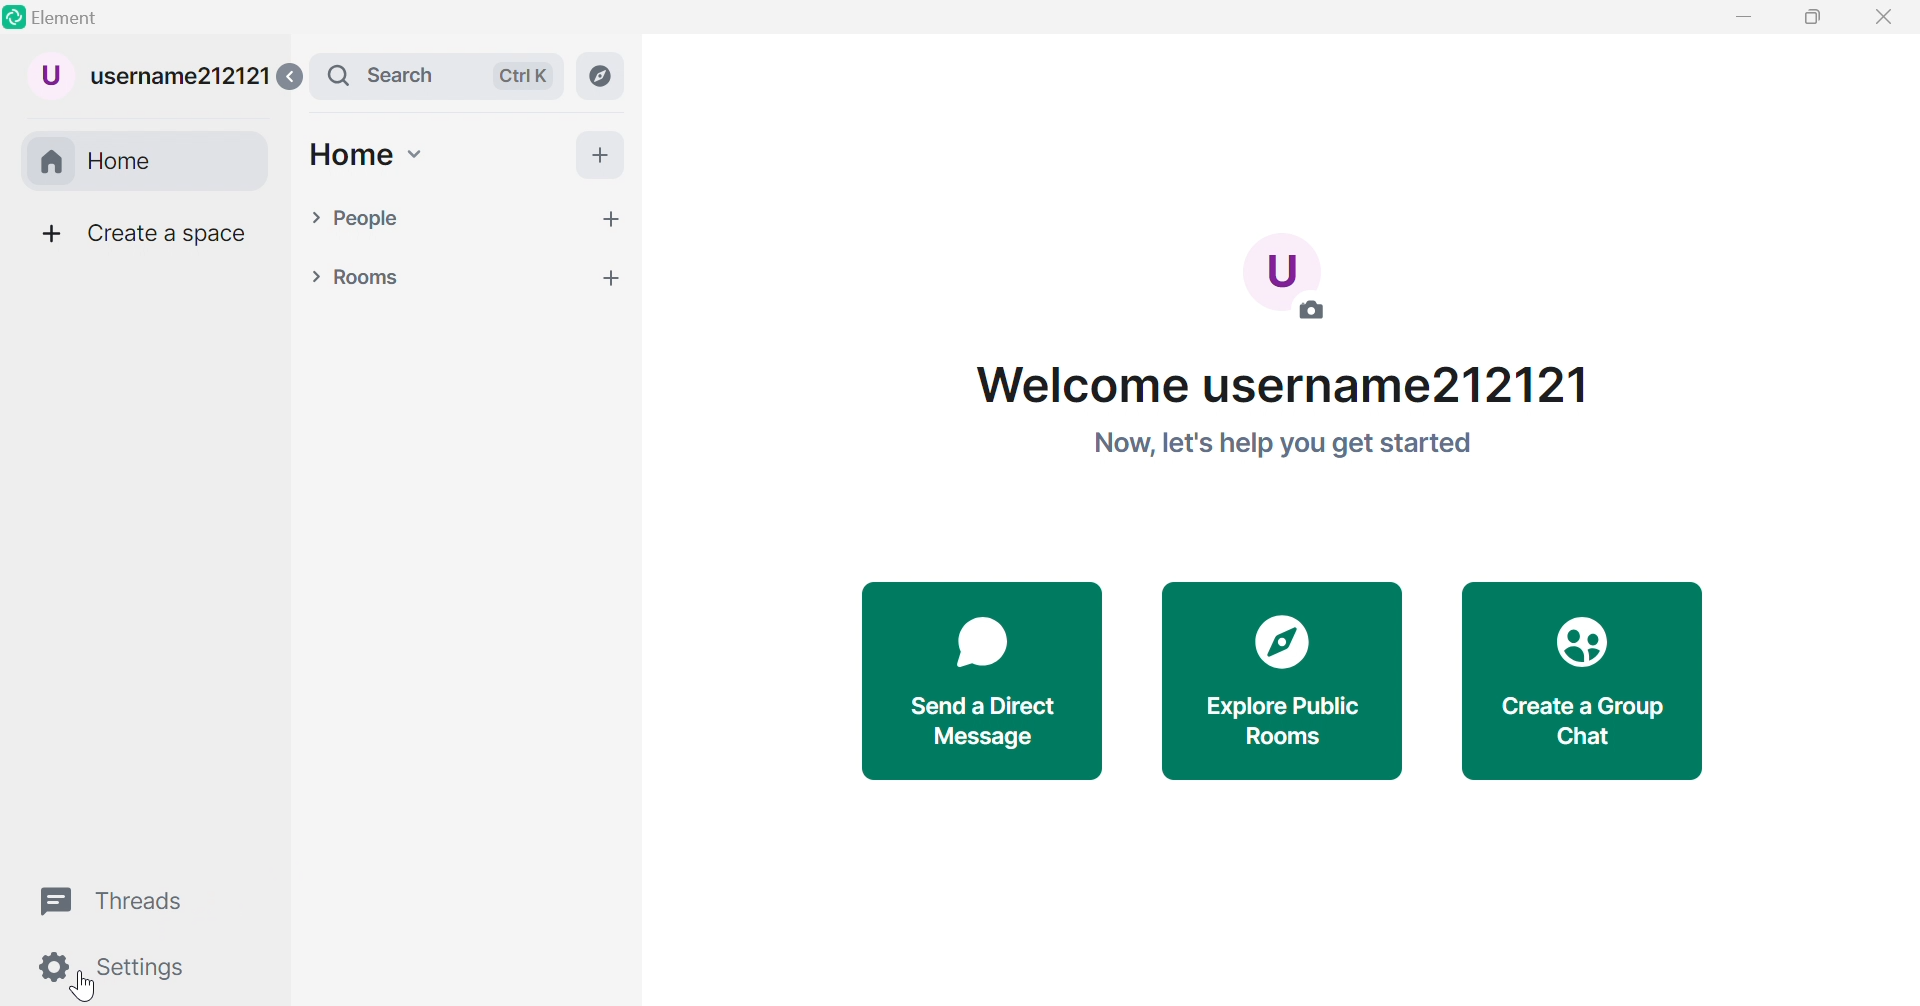  I want to click on Icon, so click(981, 647).